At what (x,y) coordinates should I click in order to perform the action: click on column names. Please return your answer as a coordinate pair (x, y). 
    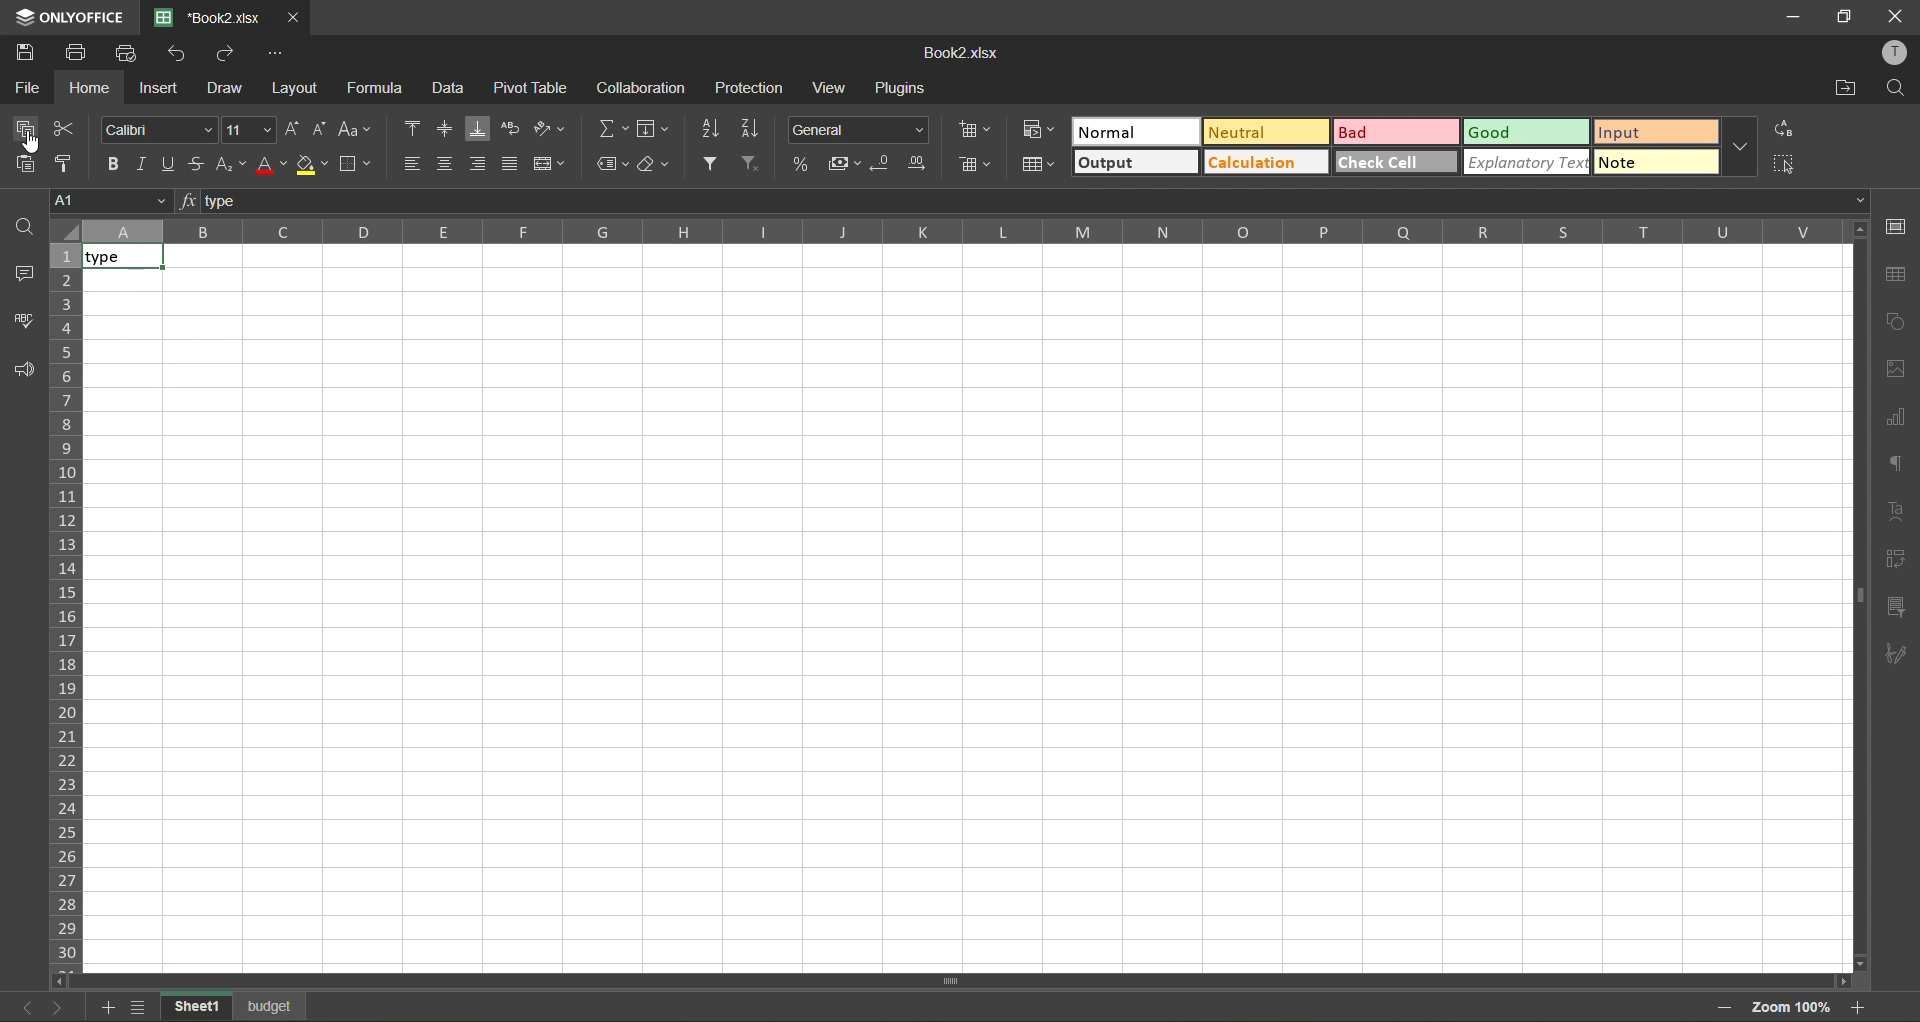
    Looking at the image, I should click on (960, 234).